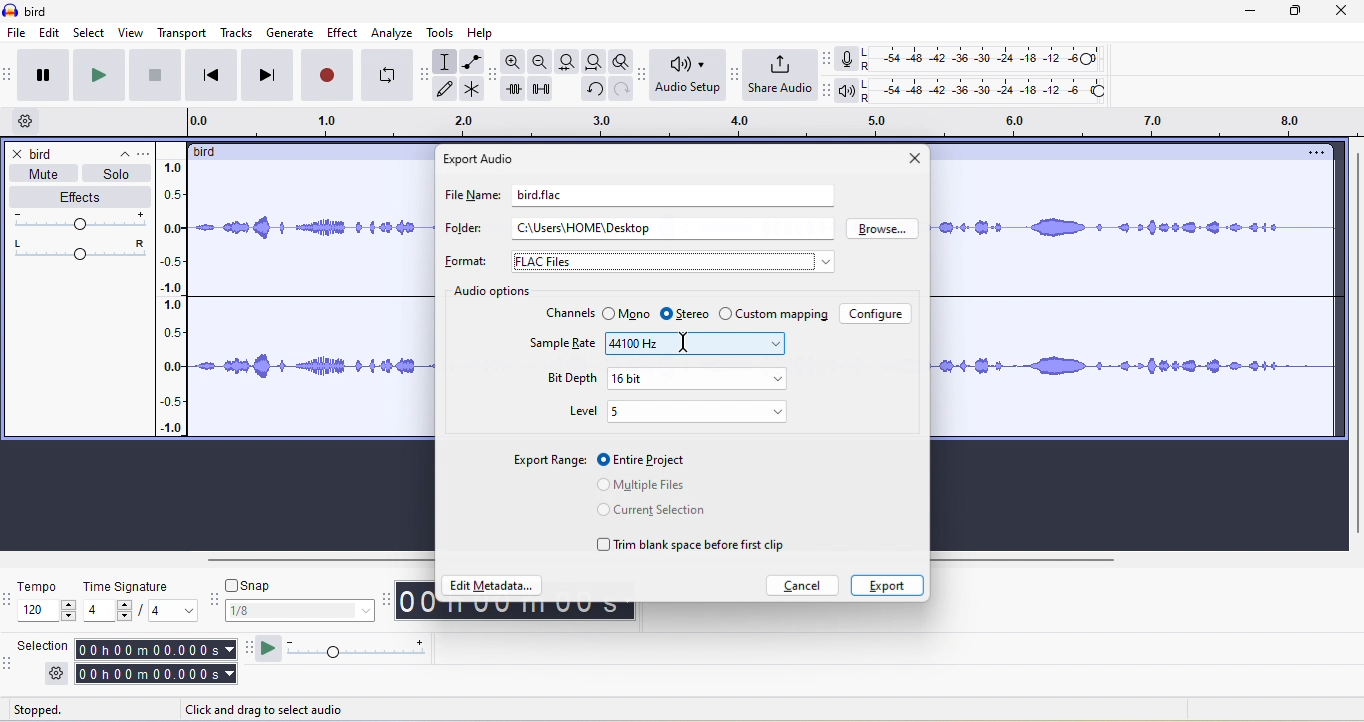 Image resolution: width=1364 pixels, height=722 pixels. Describe the element at coordinates (684, 313) in the screenshot. I see `stereo` at that location.